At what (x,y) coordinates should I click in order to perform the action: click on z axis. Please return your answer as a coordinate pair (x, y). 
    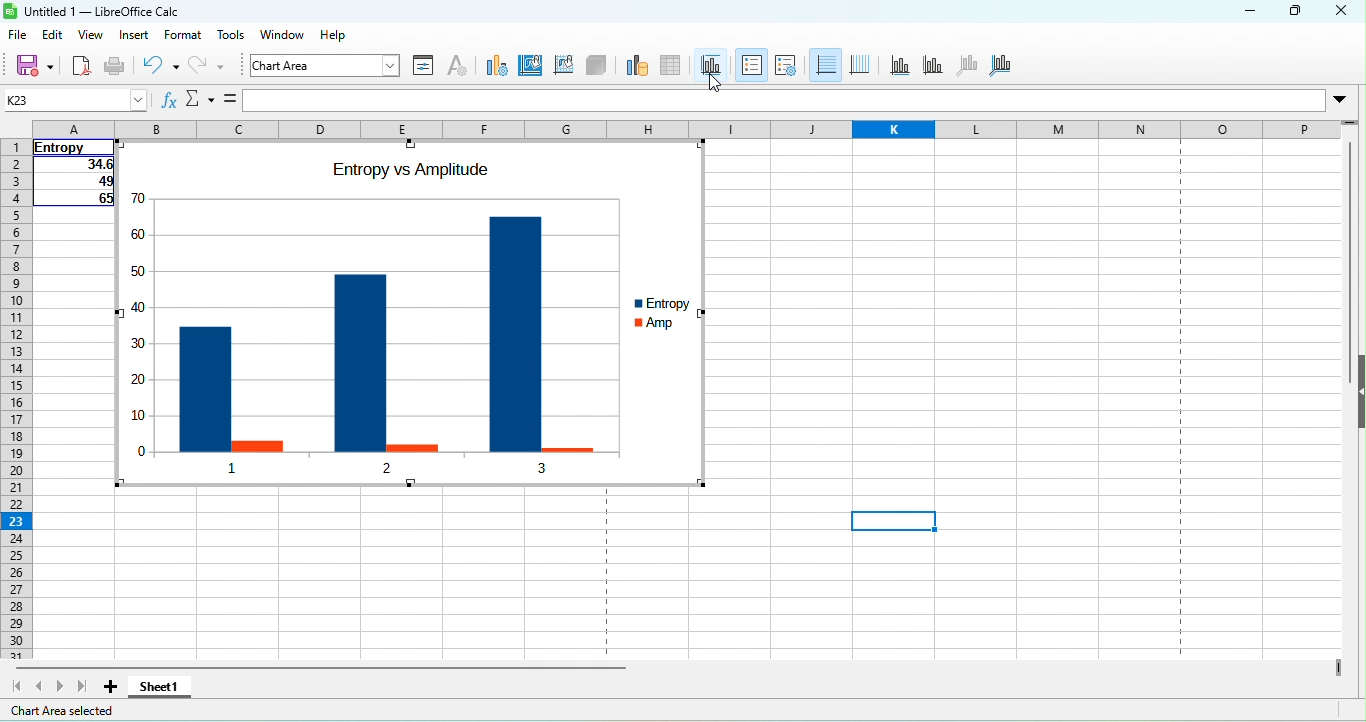
    Looking at the image, I should click on (972, 65).